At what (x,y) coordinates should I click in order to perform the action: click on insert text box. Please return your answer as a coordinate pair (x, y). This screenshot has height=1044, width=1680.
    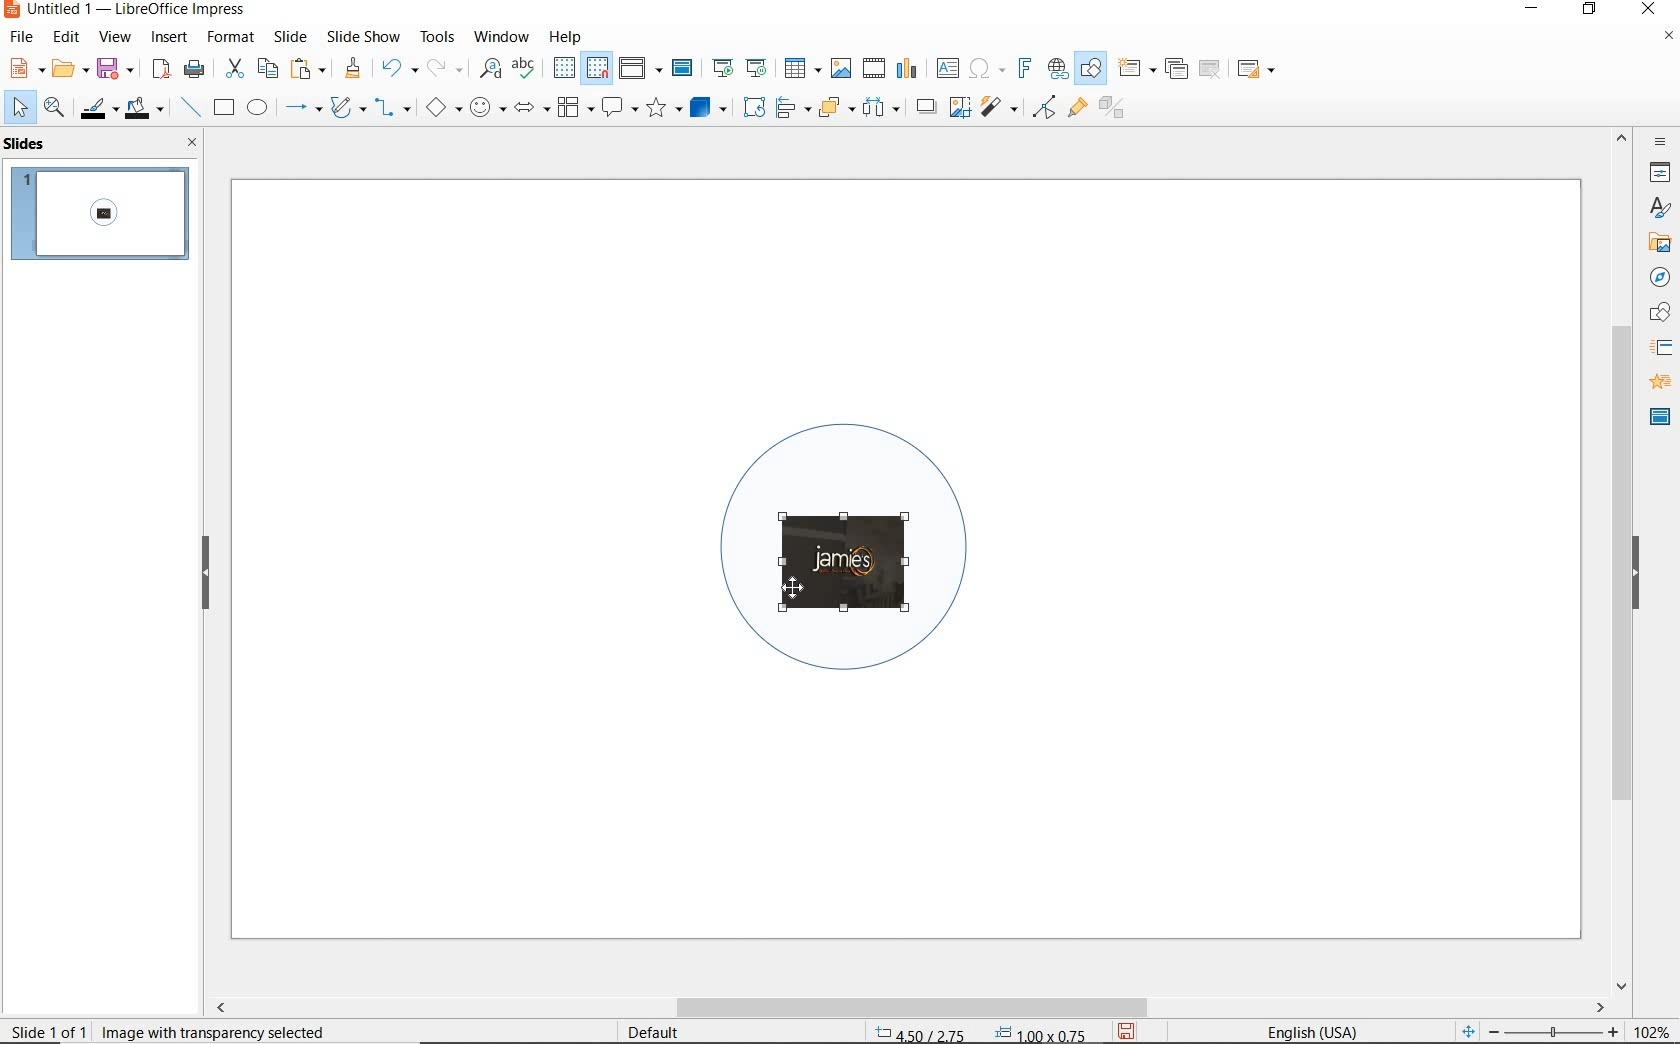
    Looking at the image, I should click on (947, 68).